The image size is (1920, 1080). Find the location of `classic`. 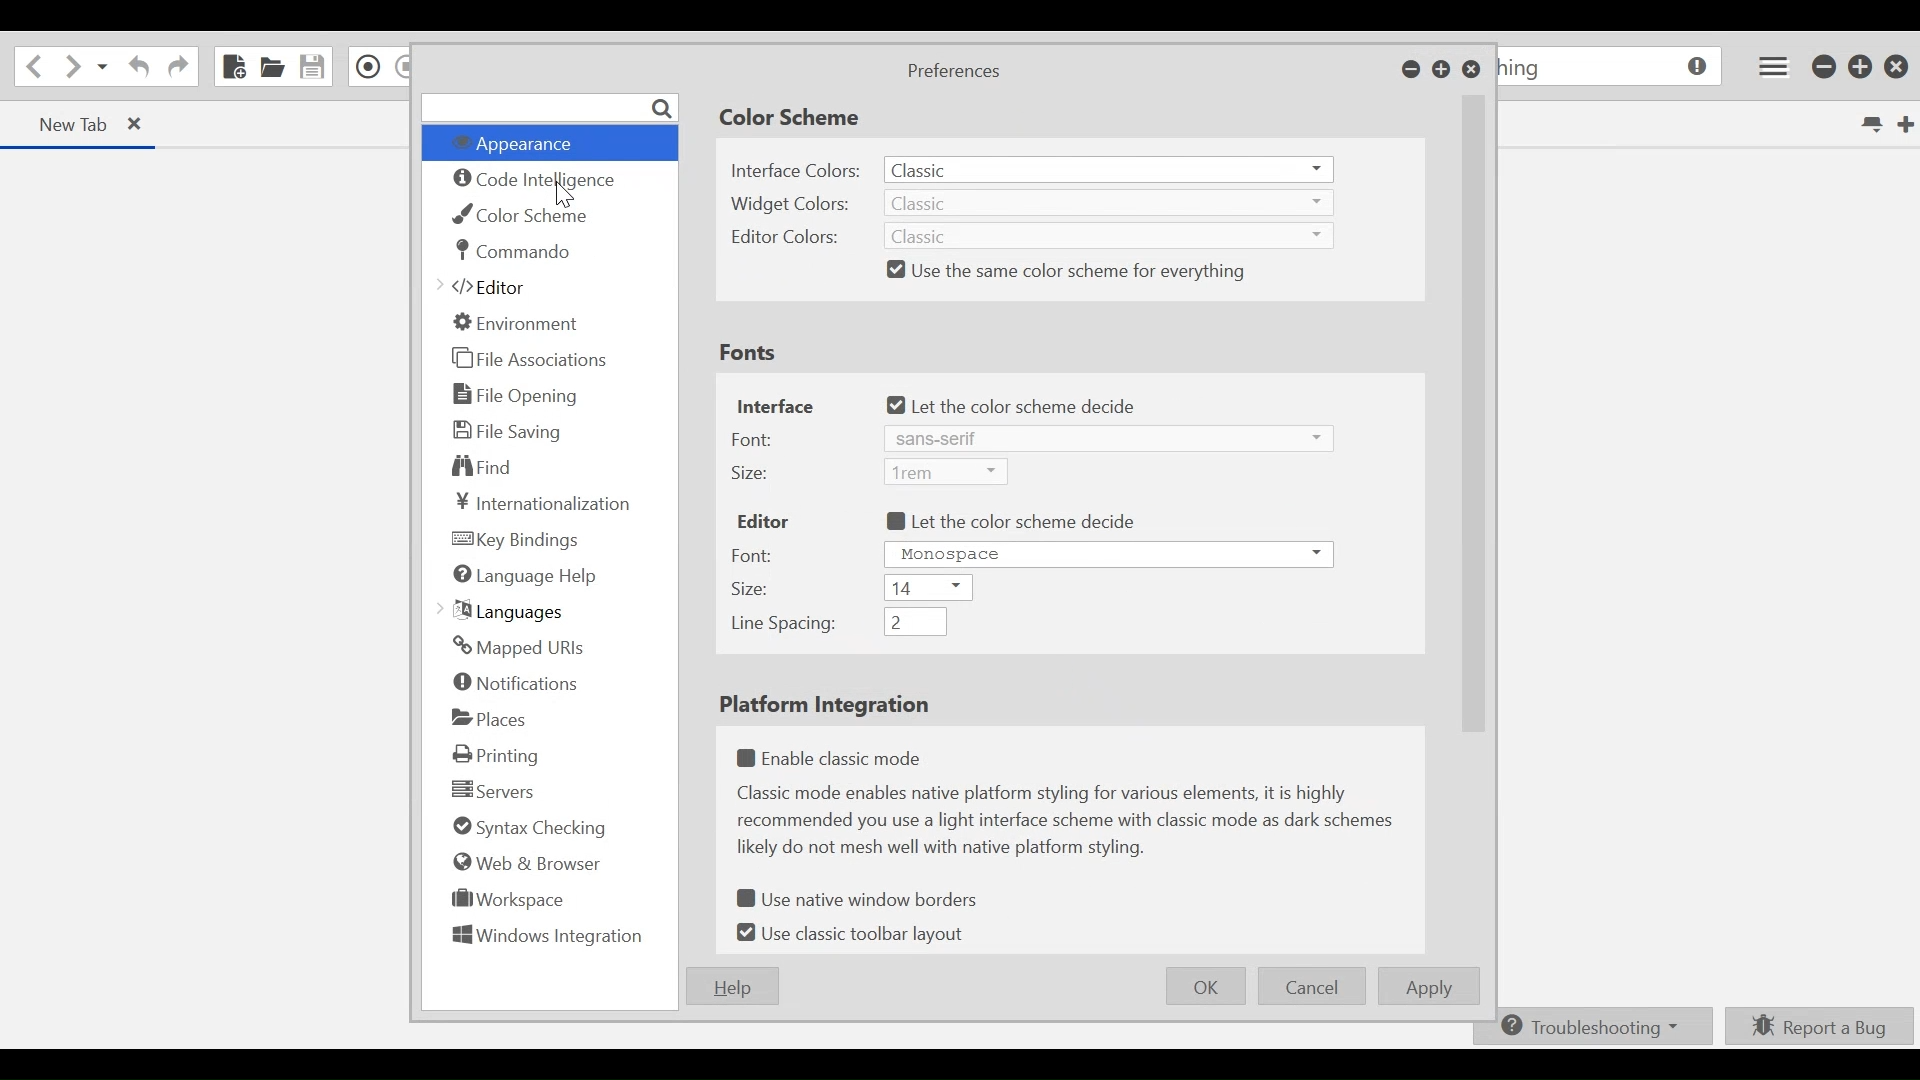

classic is located at coordinates (1112, 203).